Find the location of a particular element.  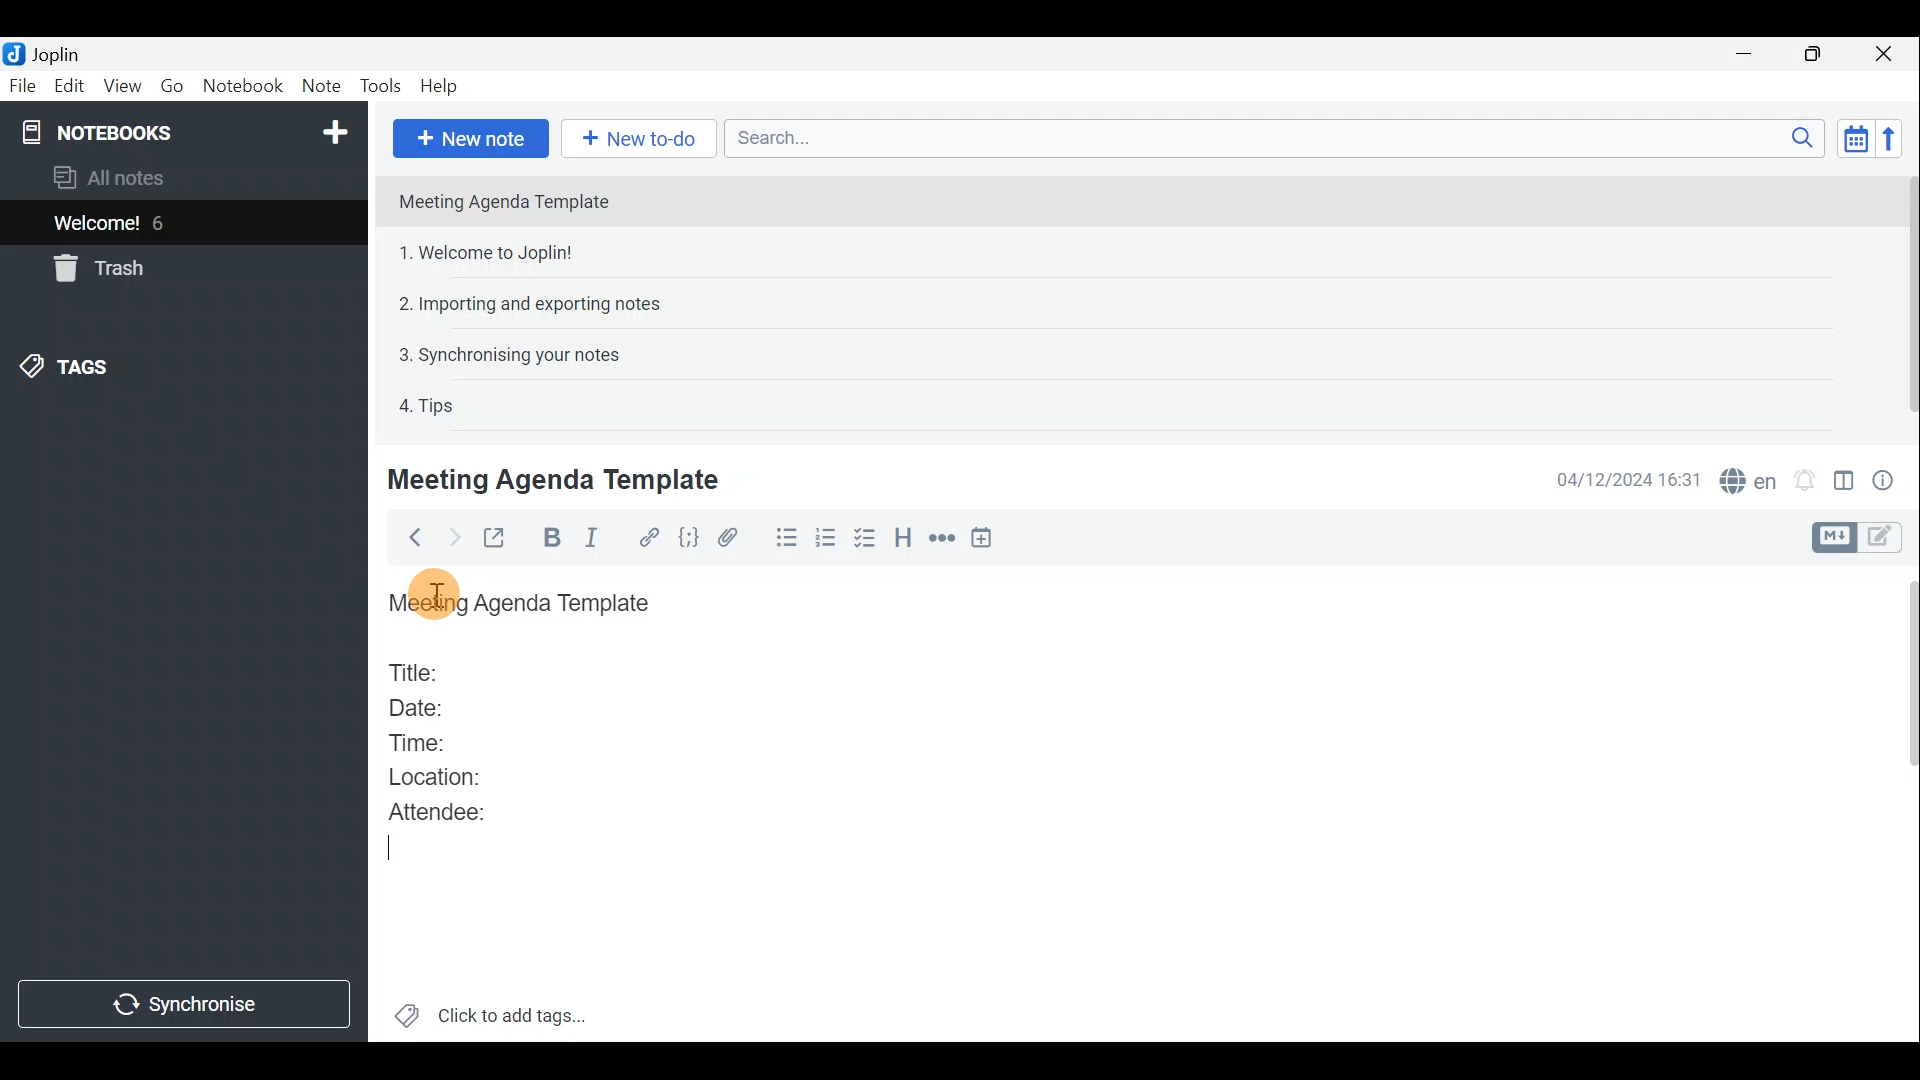

Italic is located at coordinates (599, 538).